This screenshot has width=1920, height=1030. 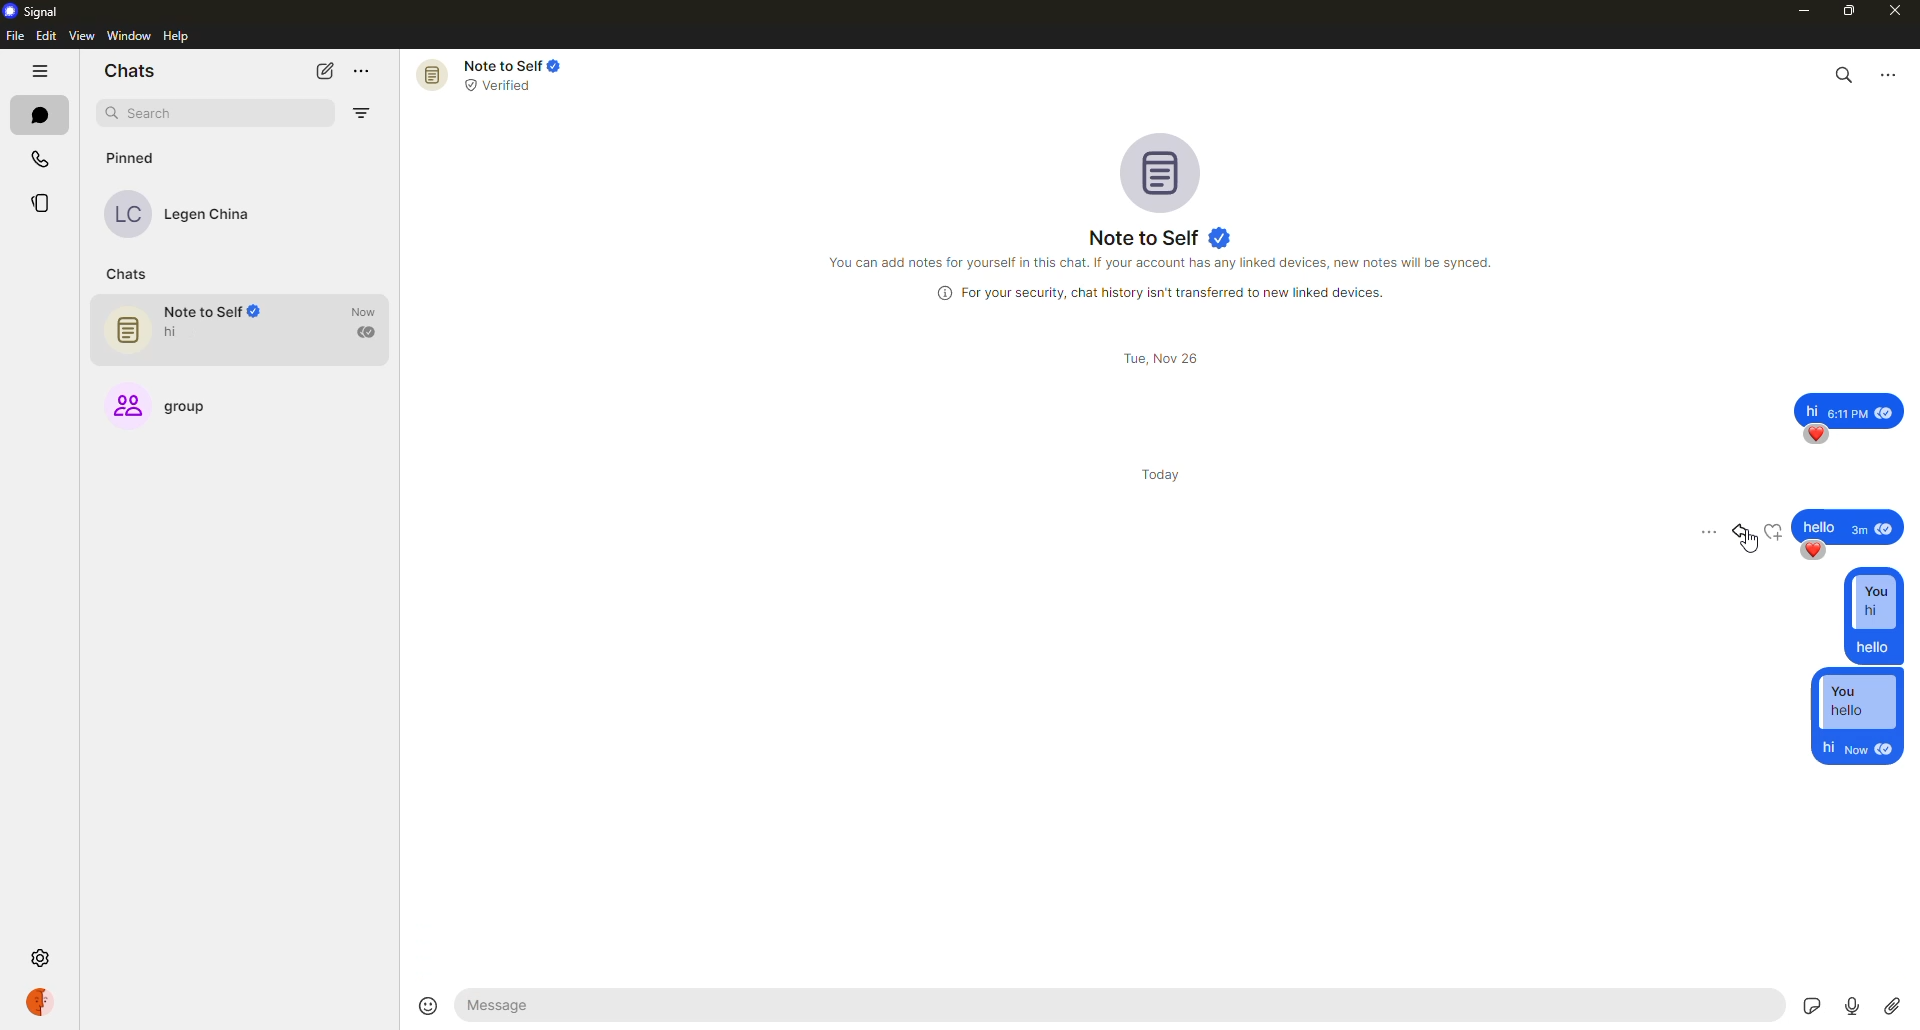 I want to click on search, so click(x=187, y=111).